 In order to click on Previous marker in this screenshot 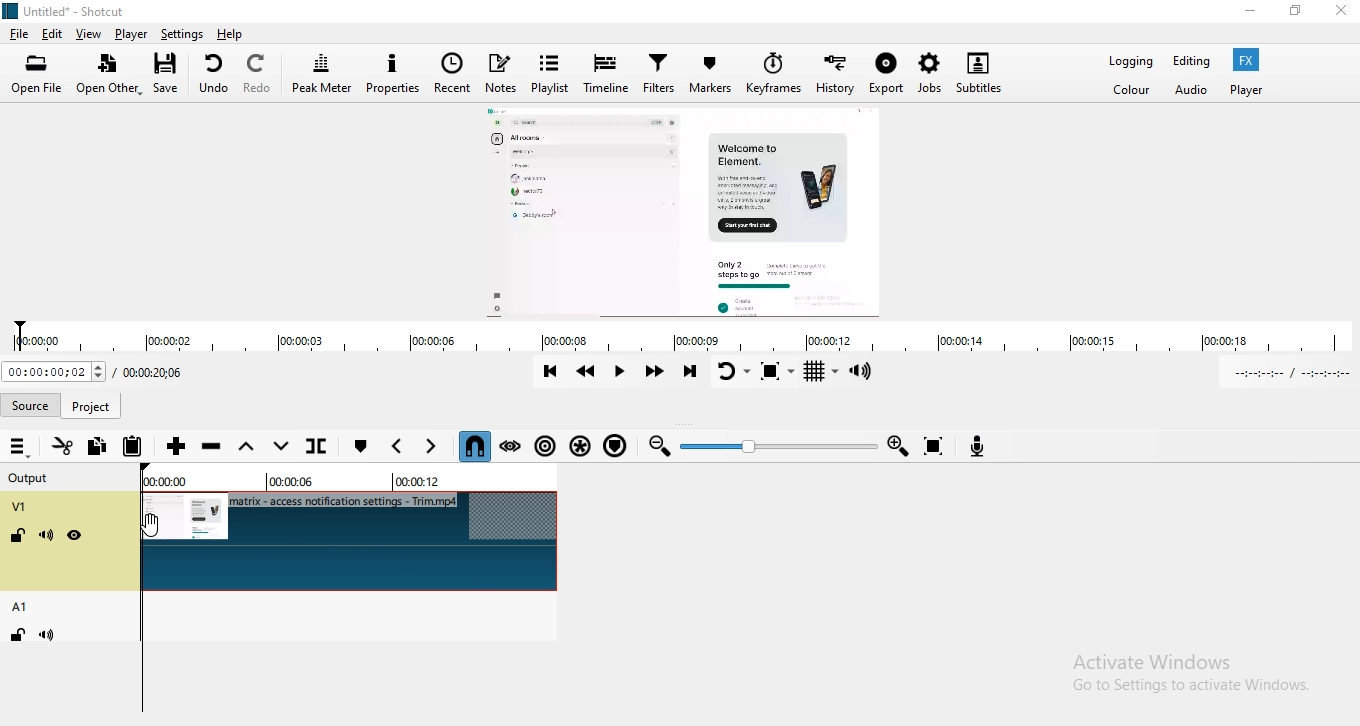, I will do `click(399, 447)`.